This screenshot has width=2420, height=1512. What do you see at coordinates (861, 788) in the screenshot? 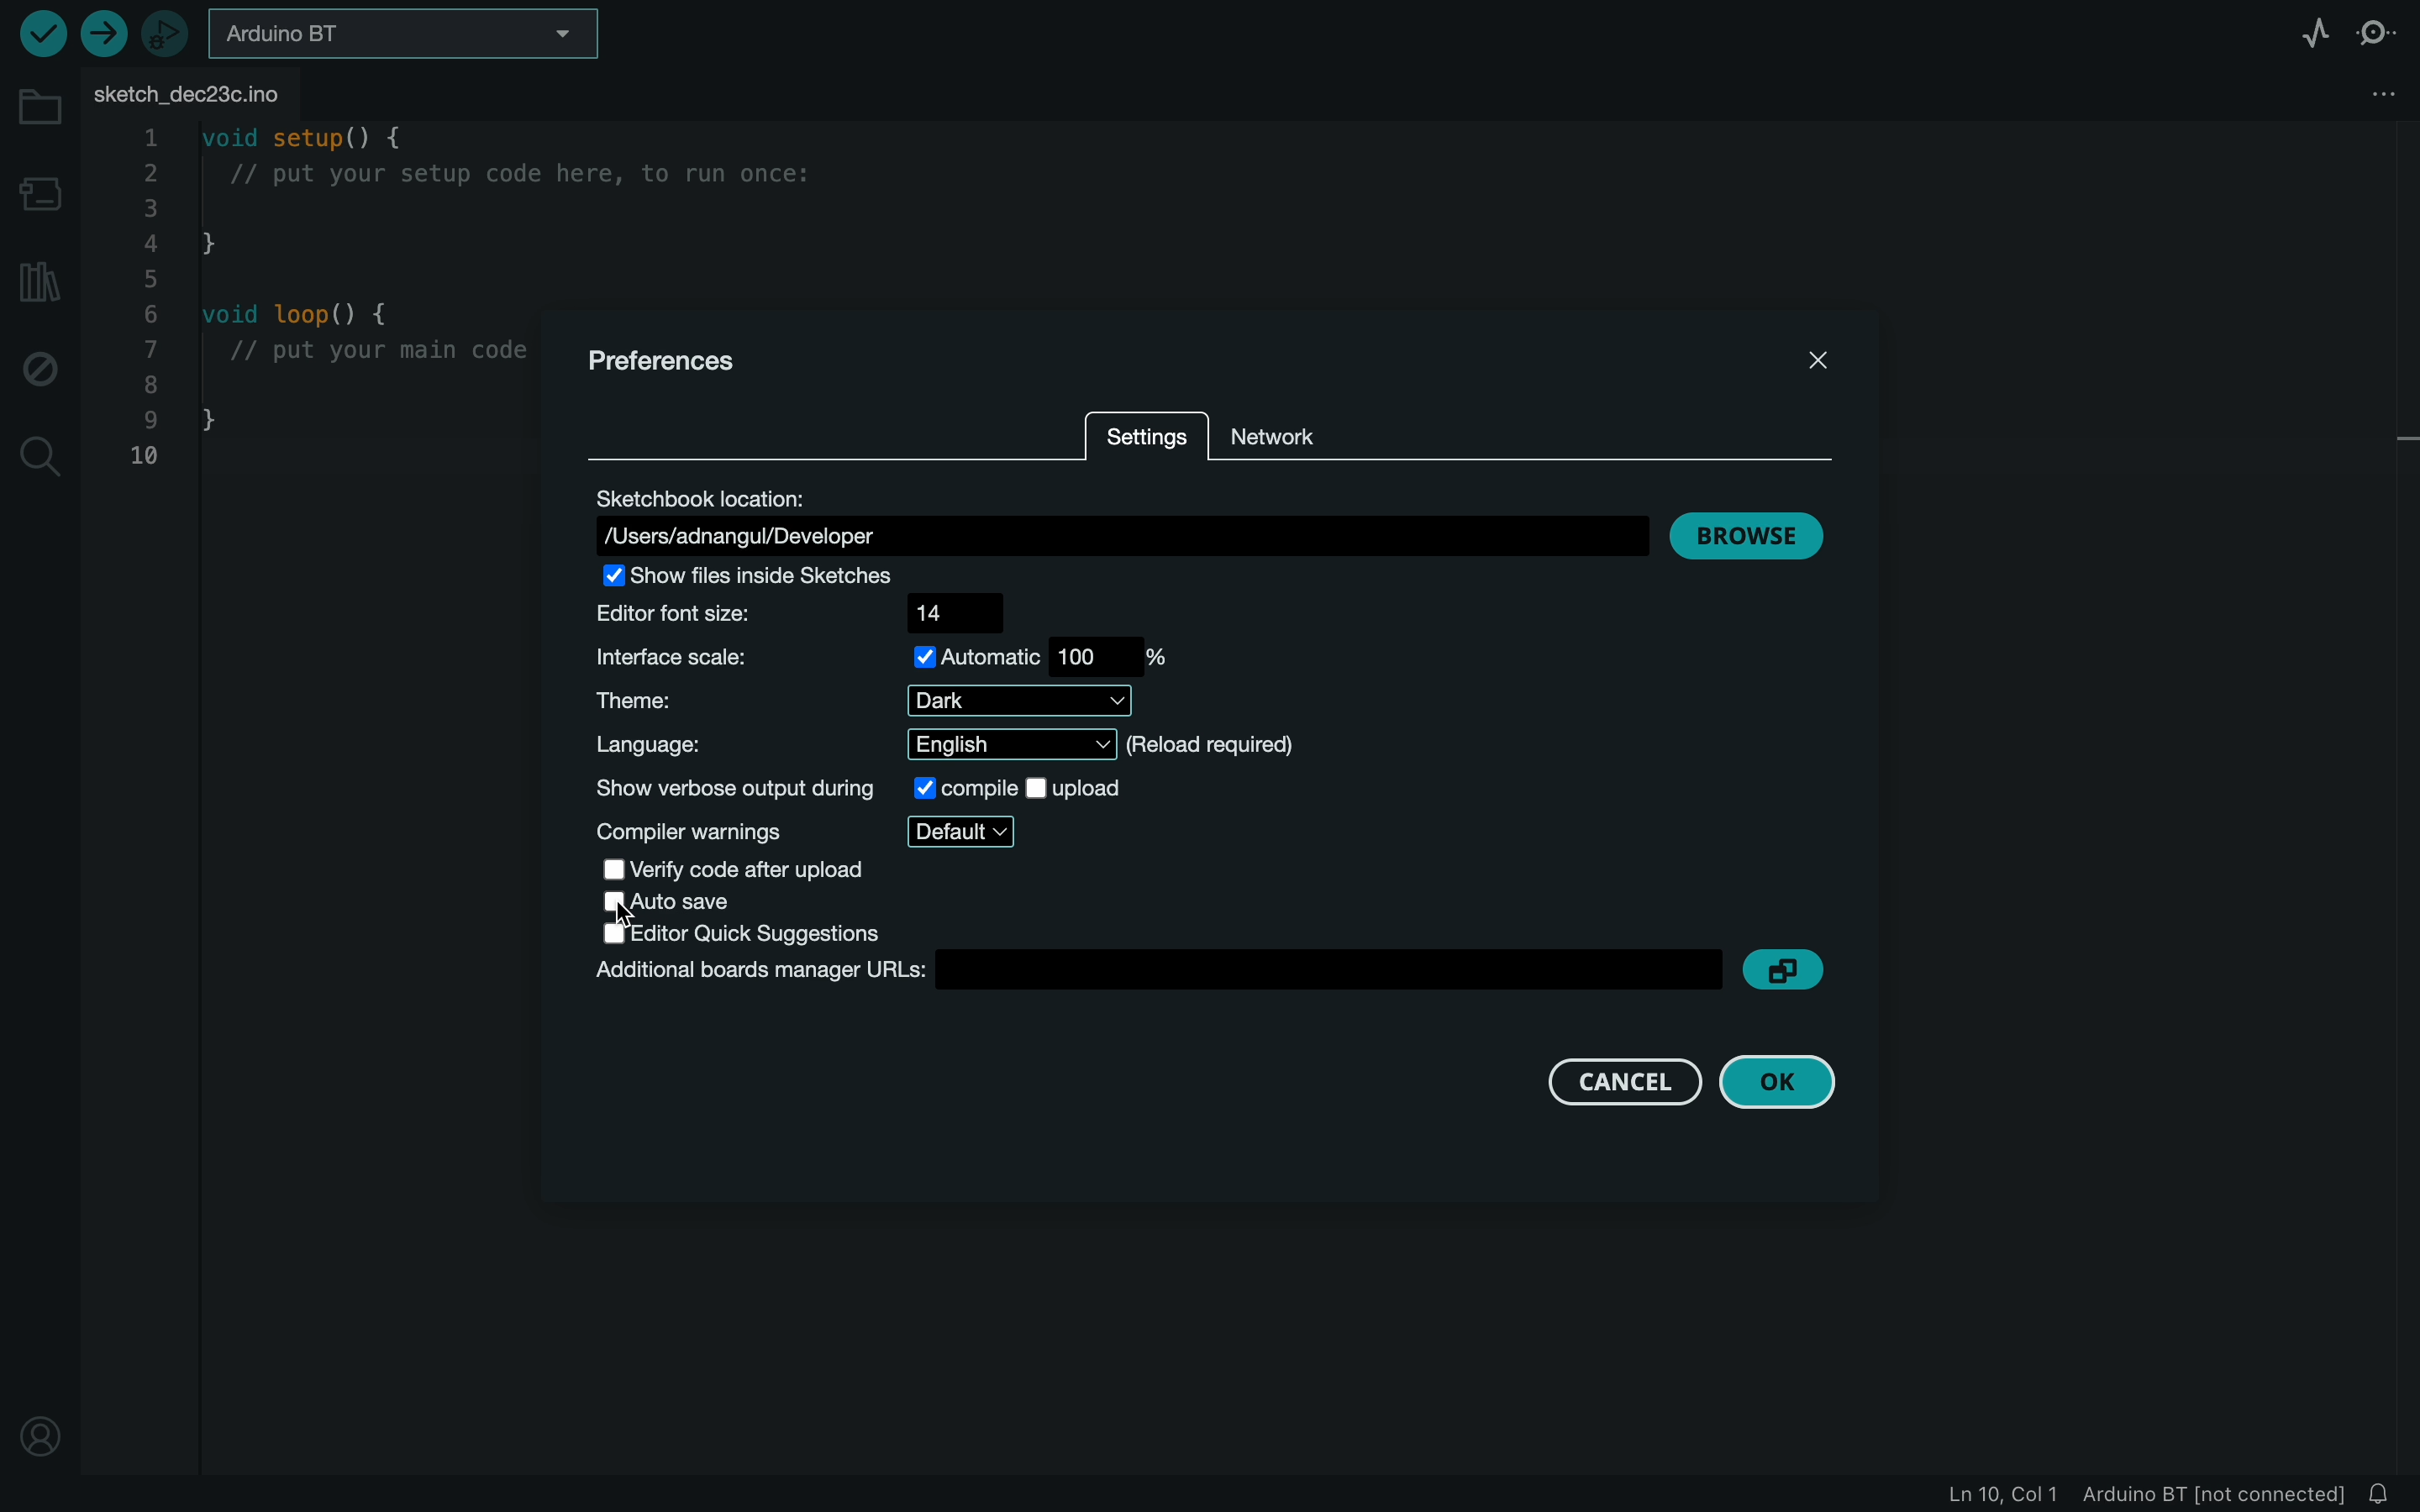
I see `show verbose` at bounding box center [861, 788].